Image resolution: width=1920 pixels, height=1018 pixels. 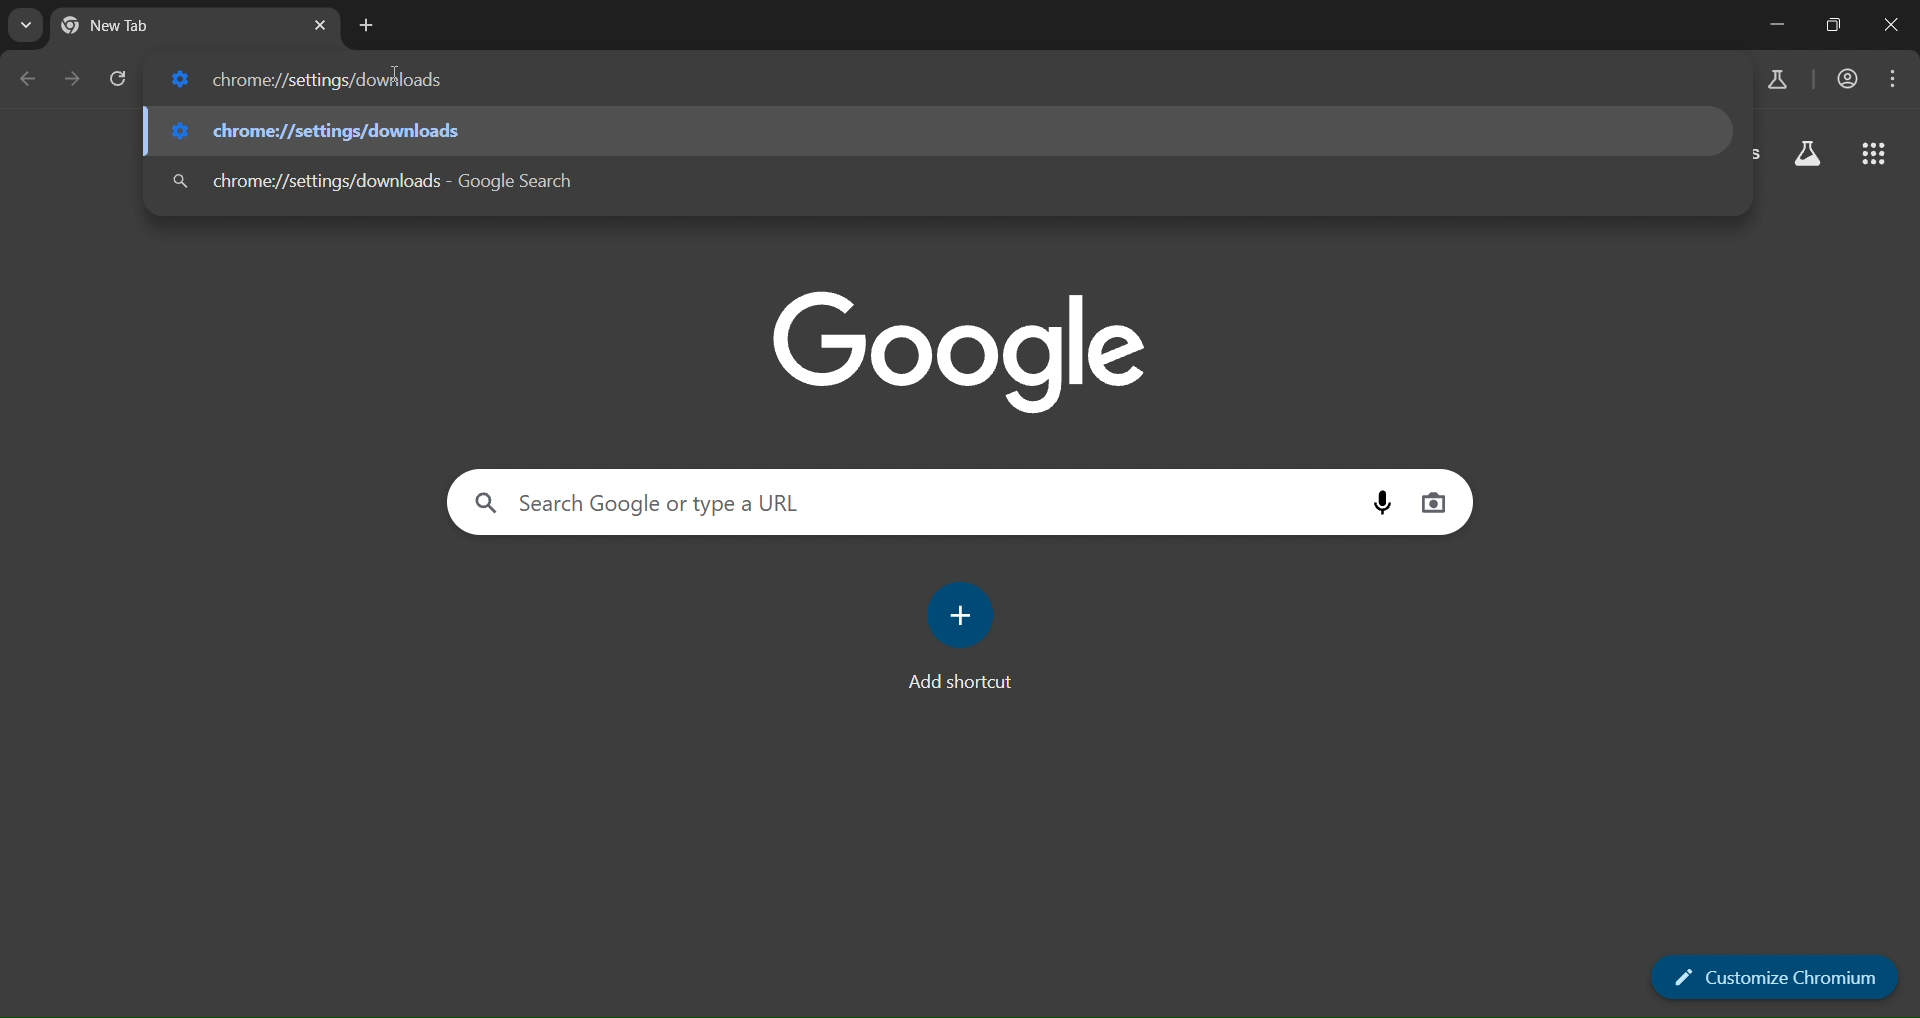 What do you see at coordinates (67, 77) in the screenshot?
I see `go forward one page` at bounding box center [67, 77].